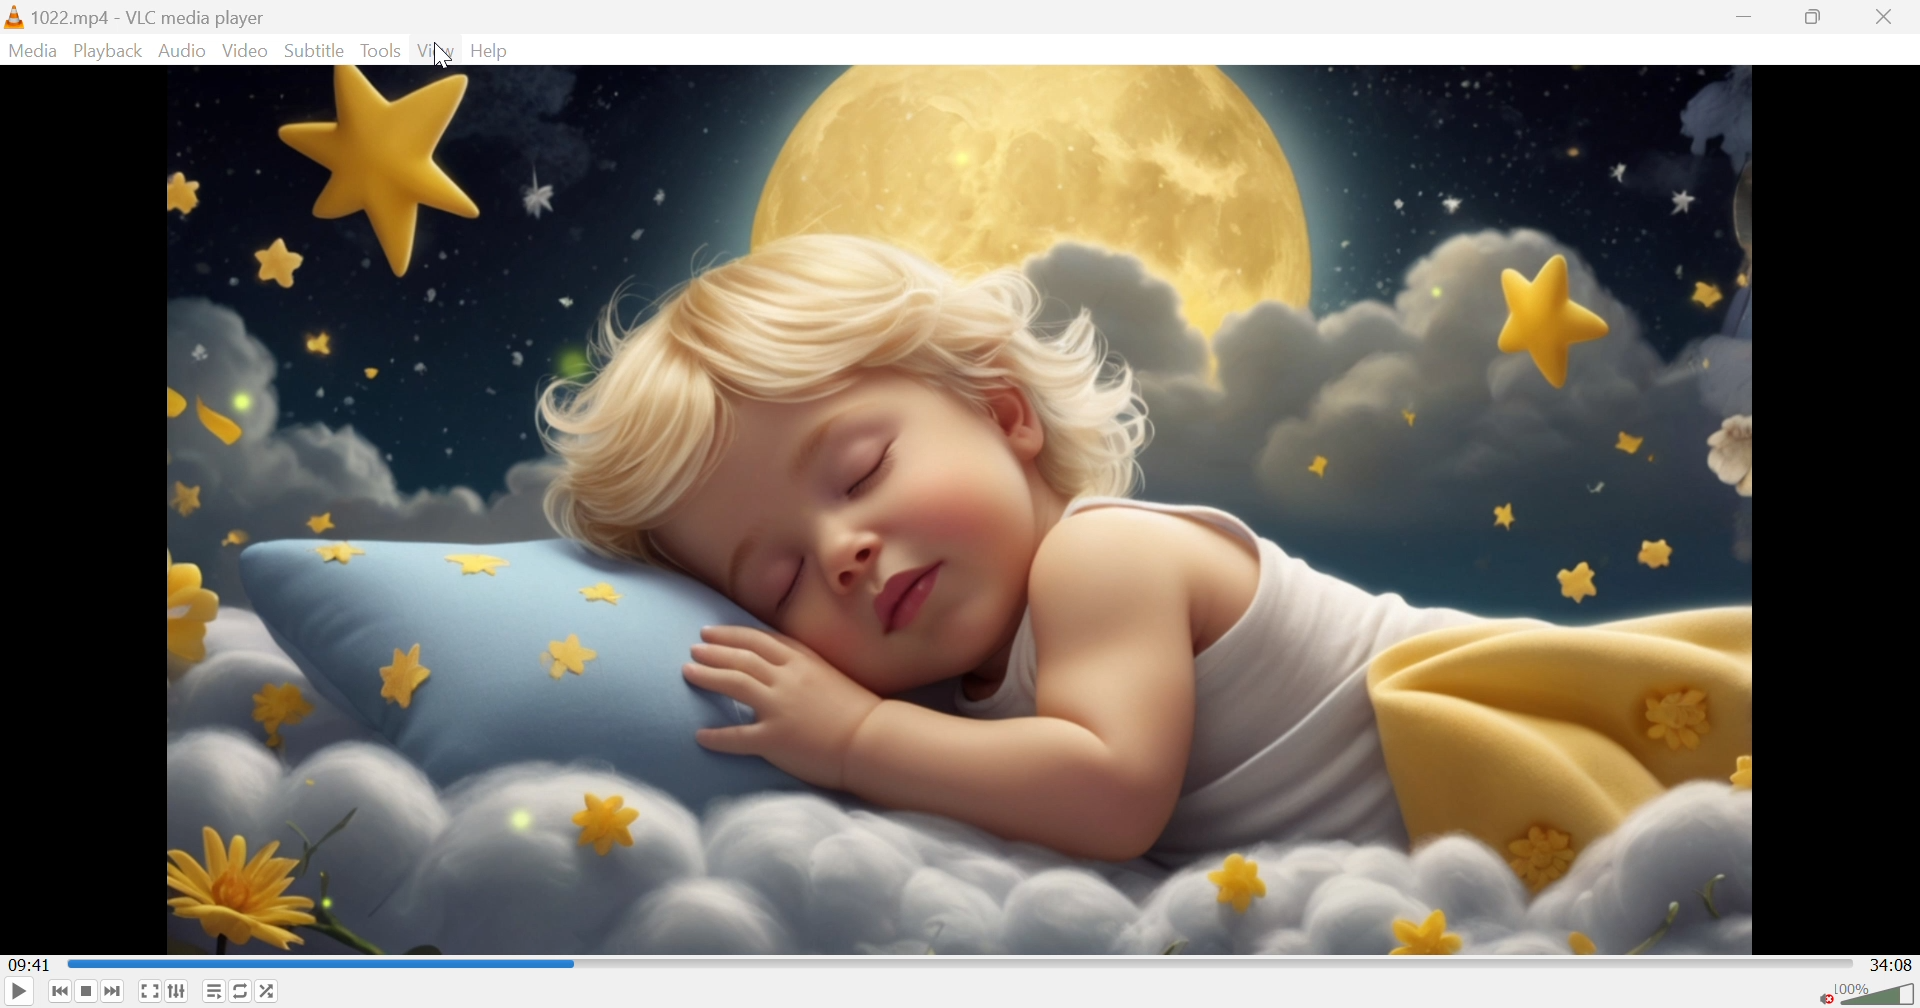  What do you see at coordinates (495, 50) in the screenshot?
I see `Help` at bounding box center [495, 50].